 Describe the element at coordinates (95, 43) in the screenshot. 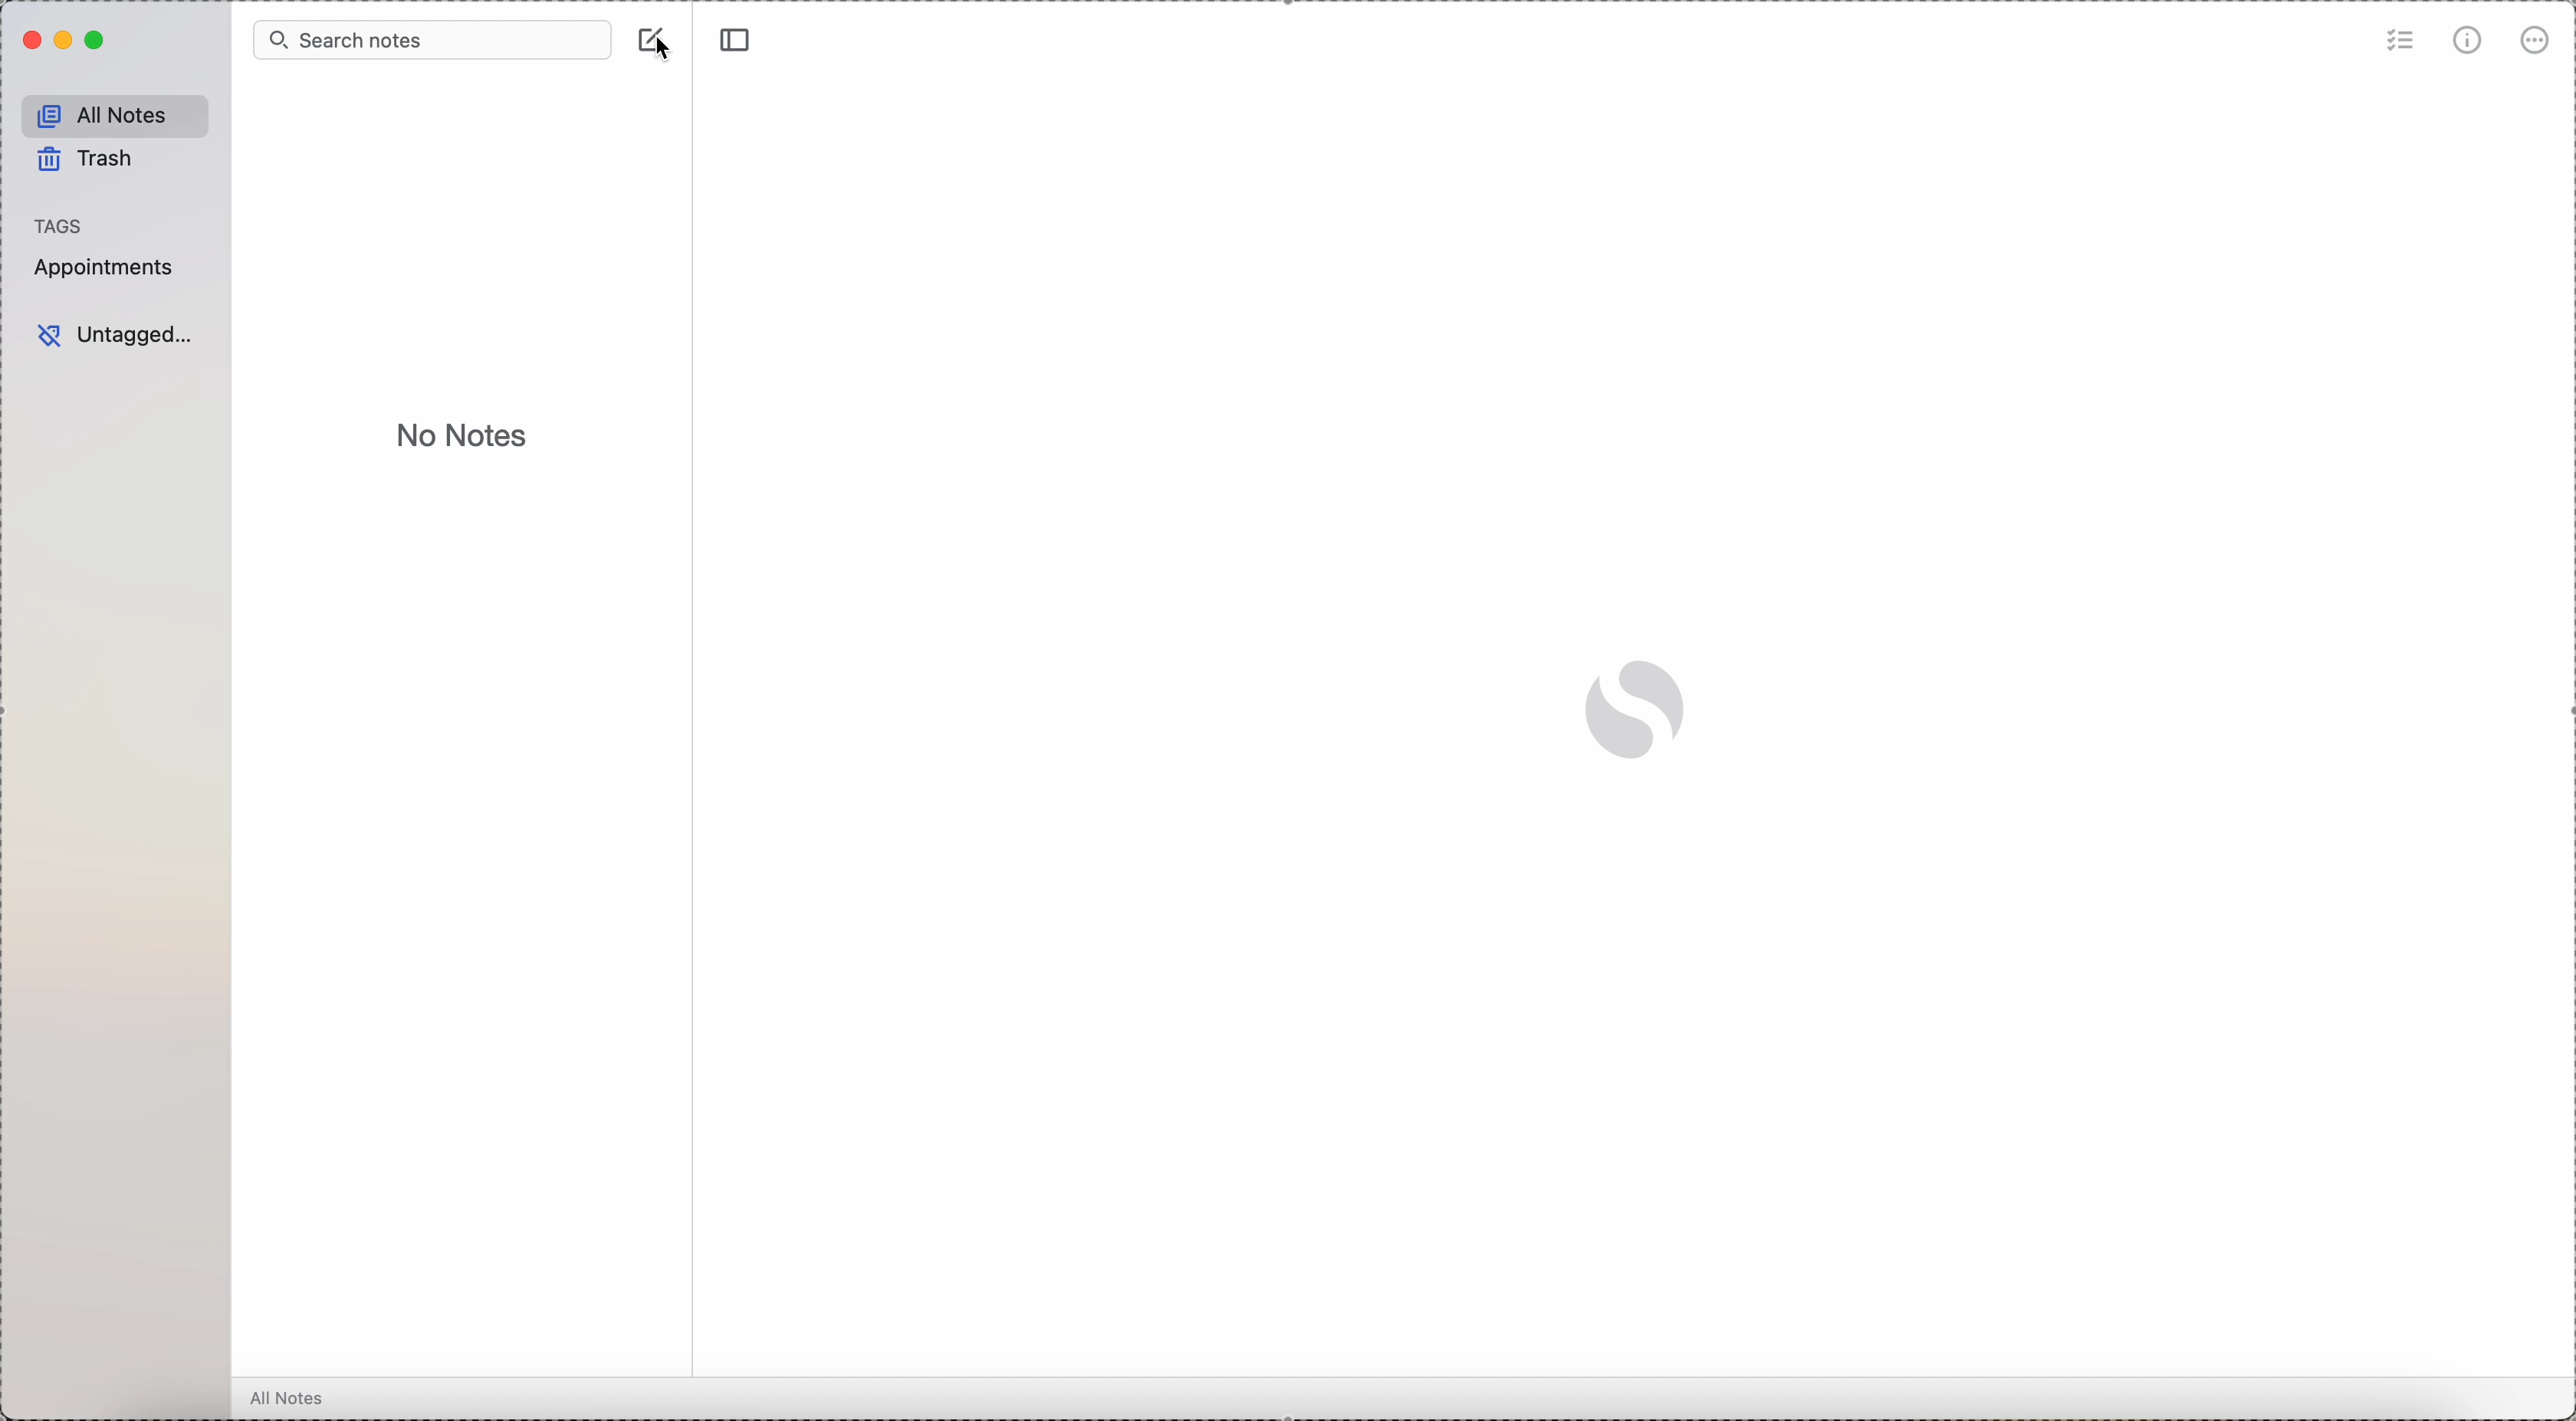

I see `maximize` at that location.